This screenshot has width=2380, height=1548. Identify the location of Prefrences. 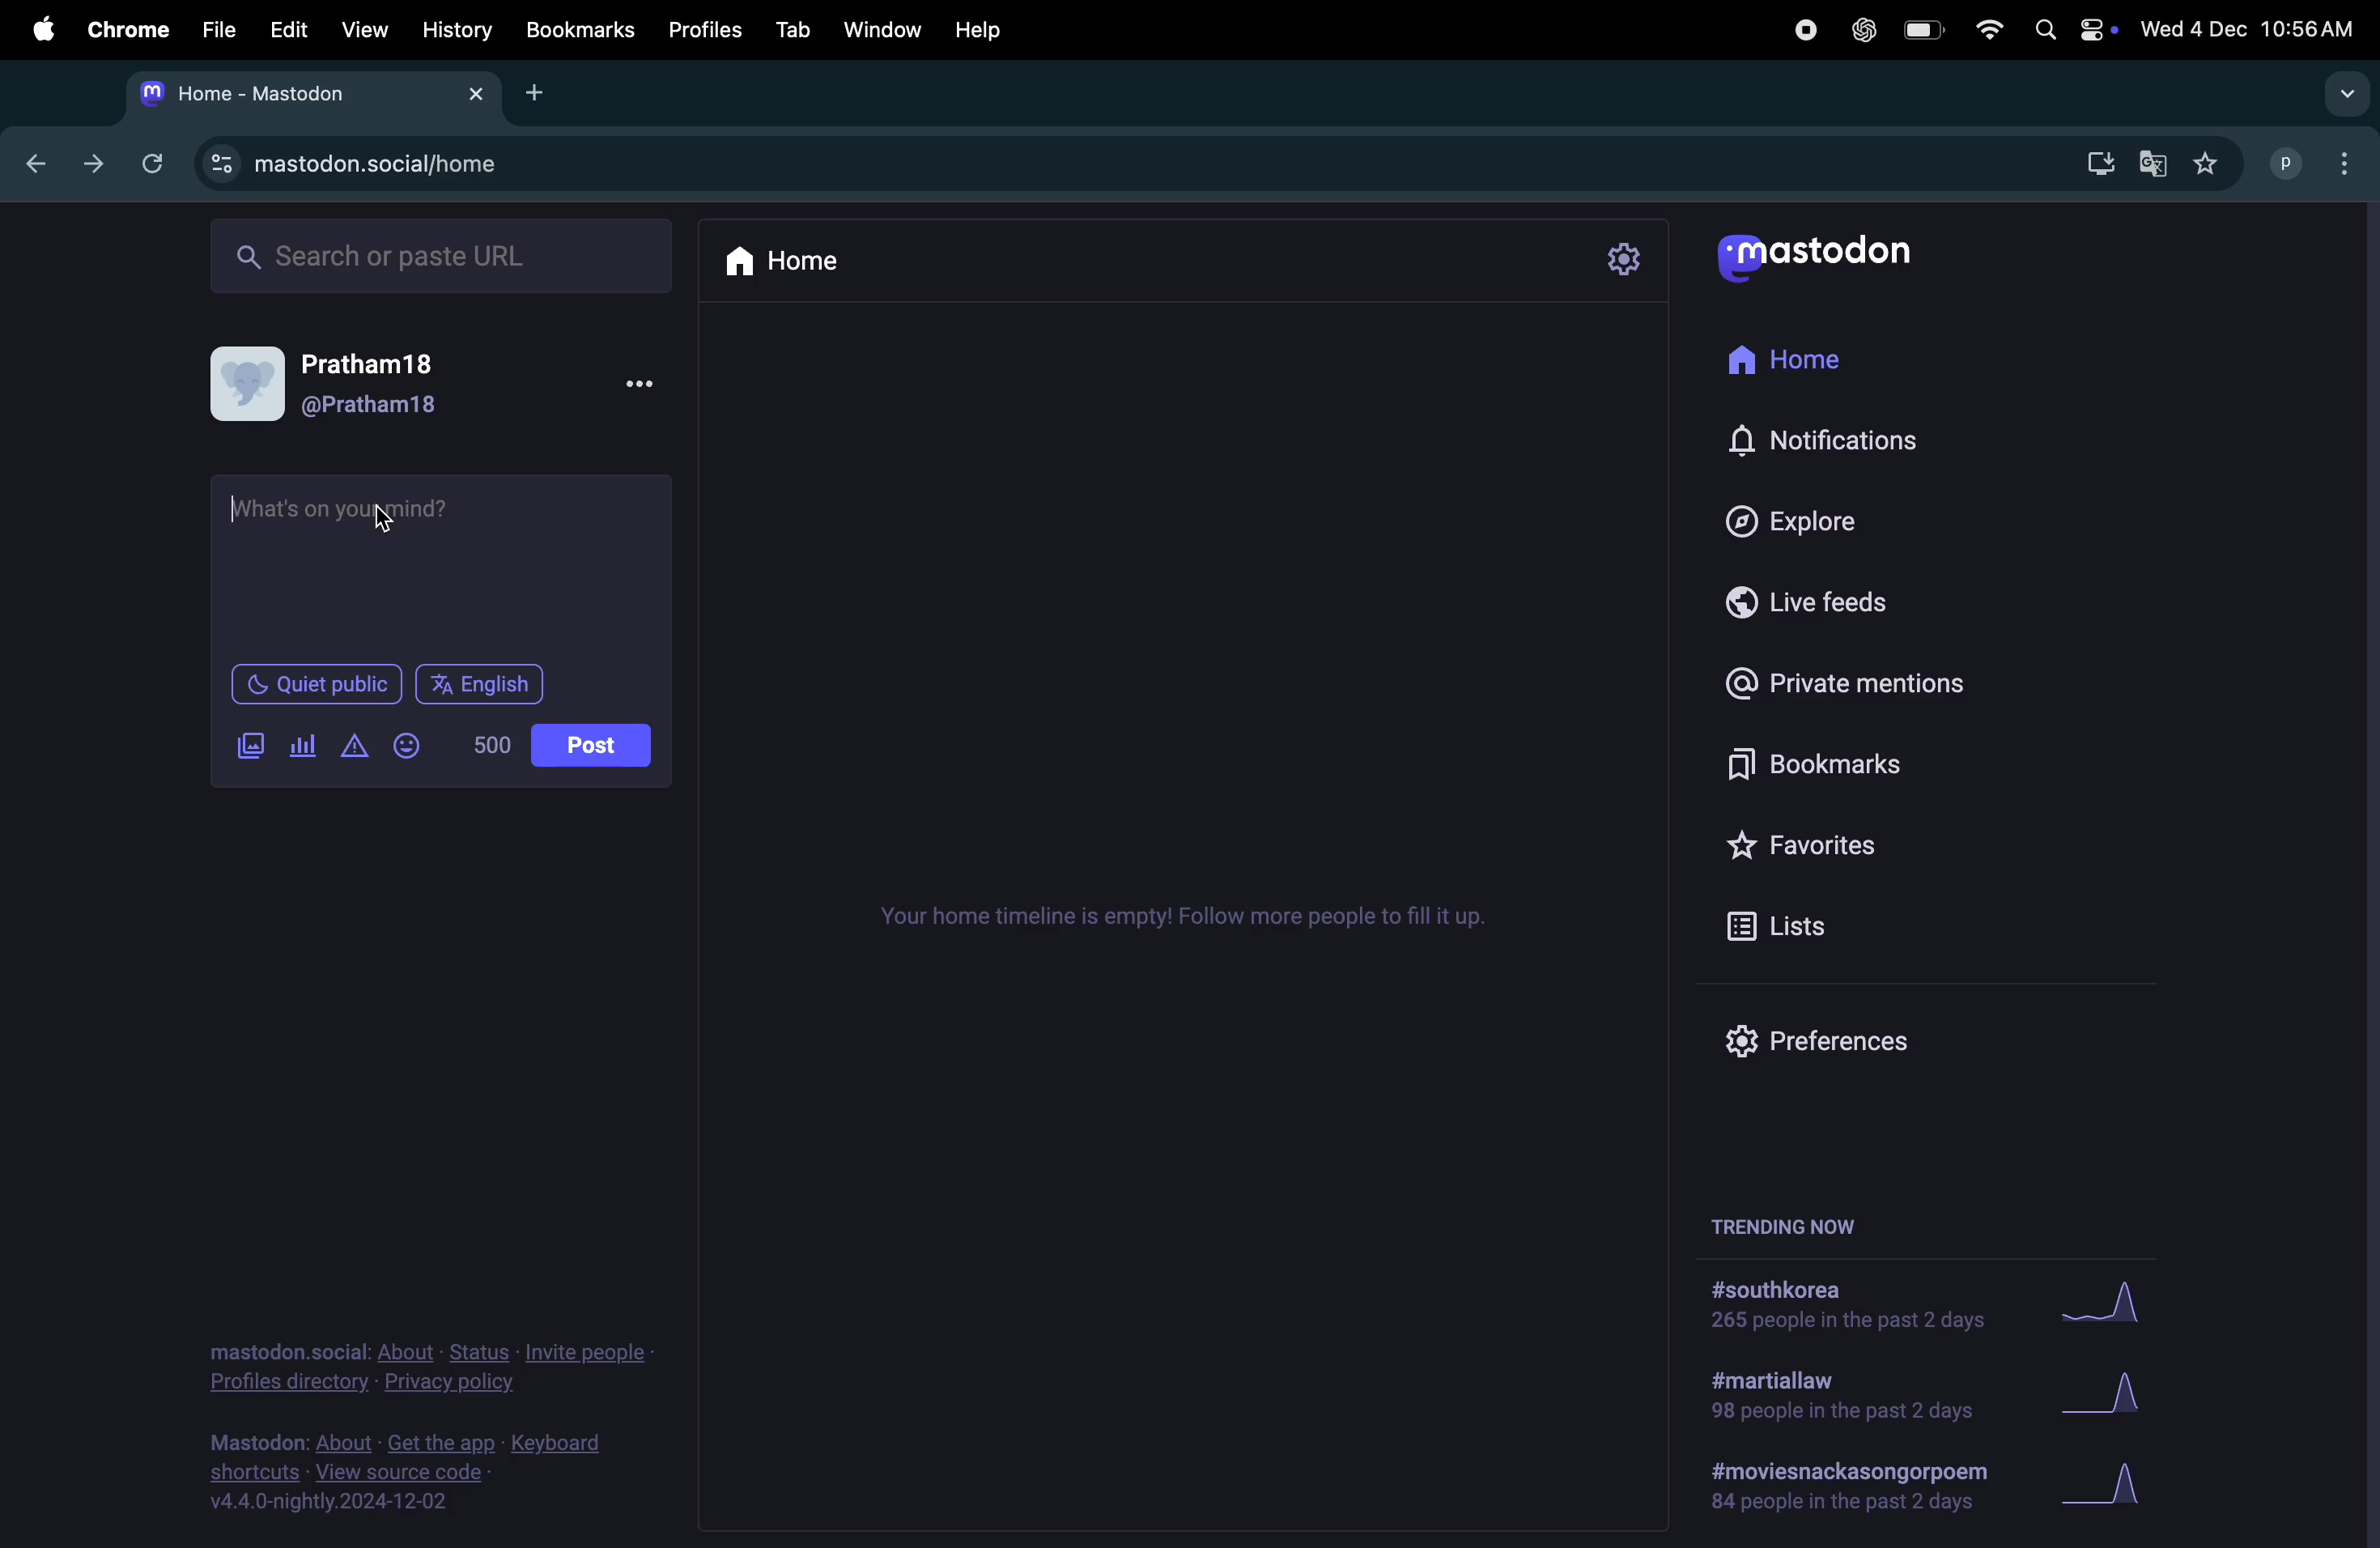
(1835, 1039).